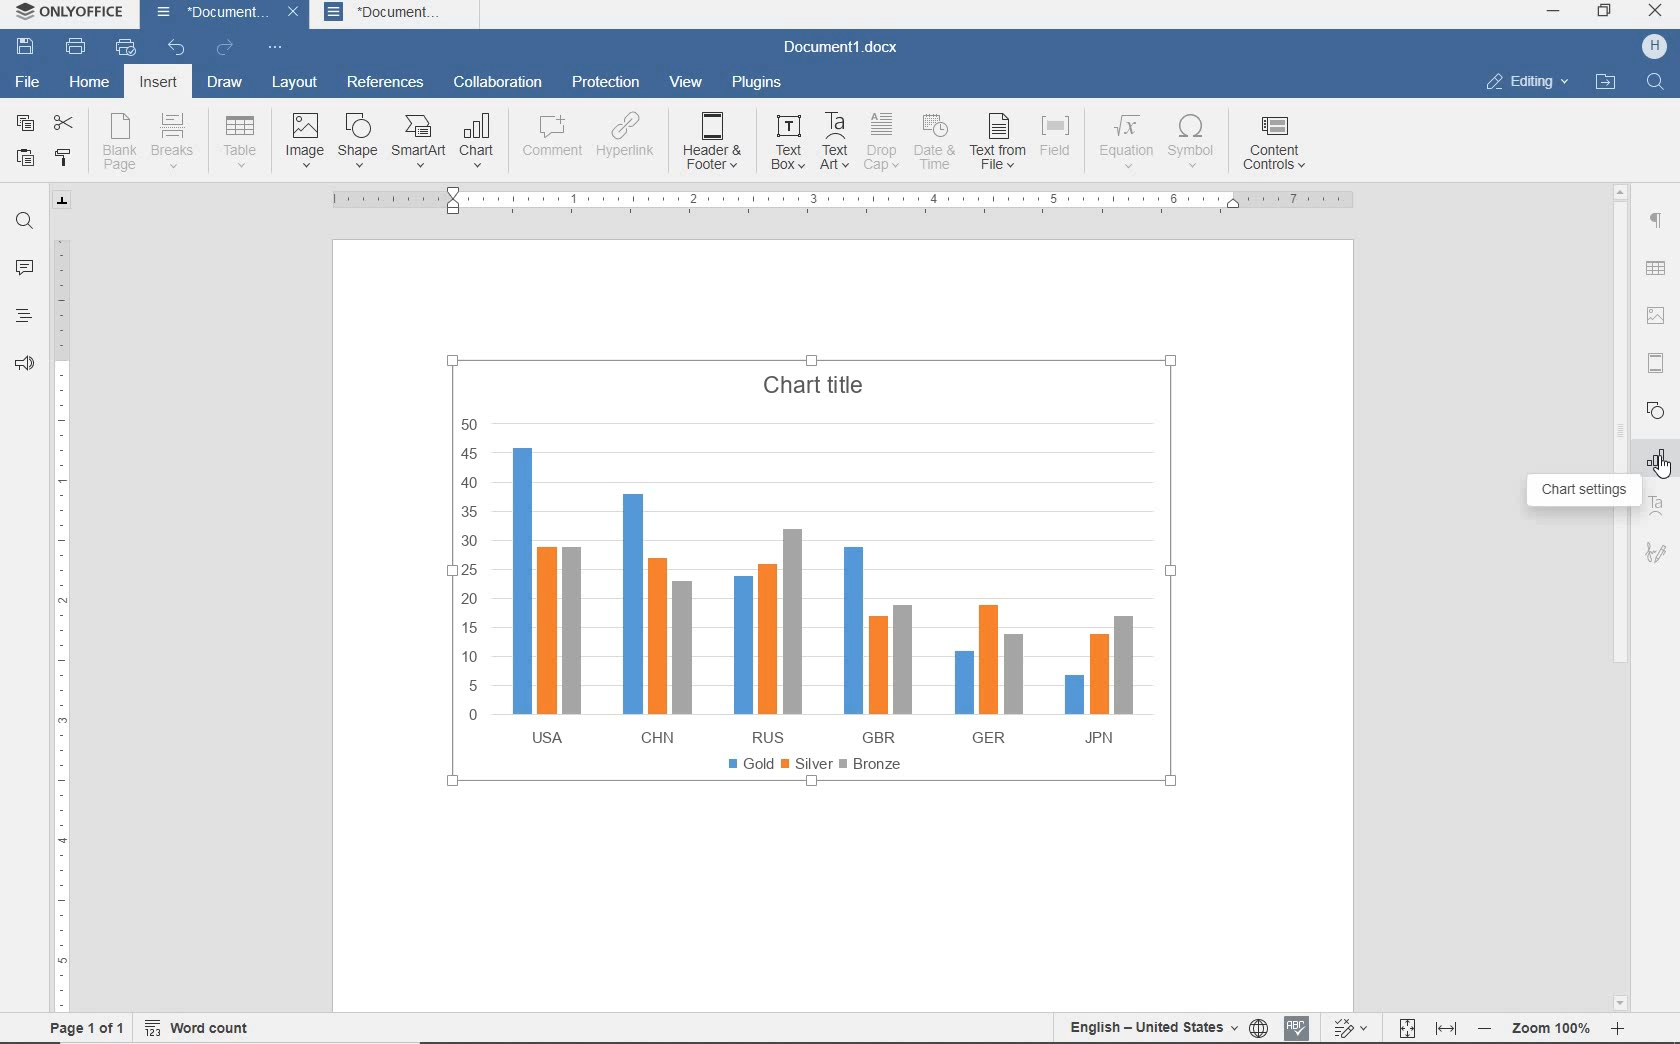 This screenshot has height=1044, width=1680. What do you see at coordinates (937, 142) in the screenshot?
I see `date & time` at bounding box center [937, 142].